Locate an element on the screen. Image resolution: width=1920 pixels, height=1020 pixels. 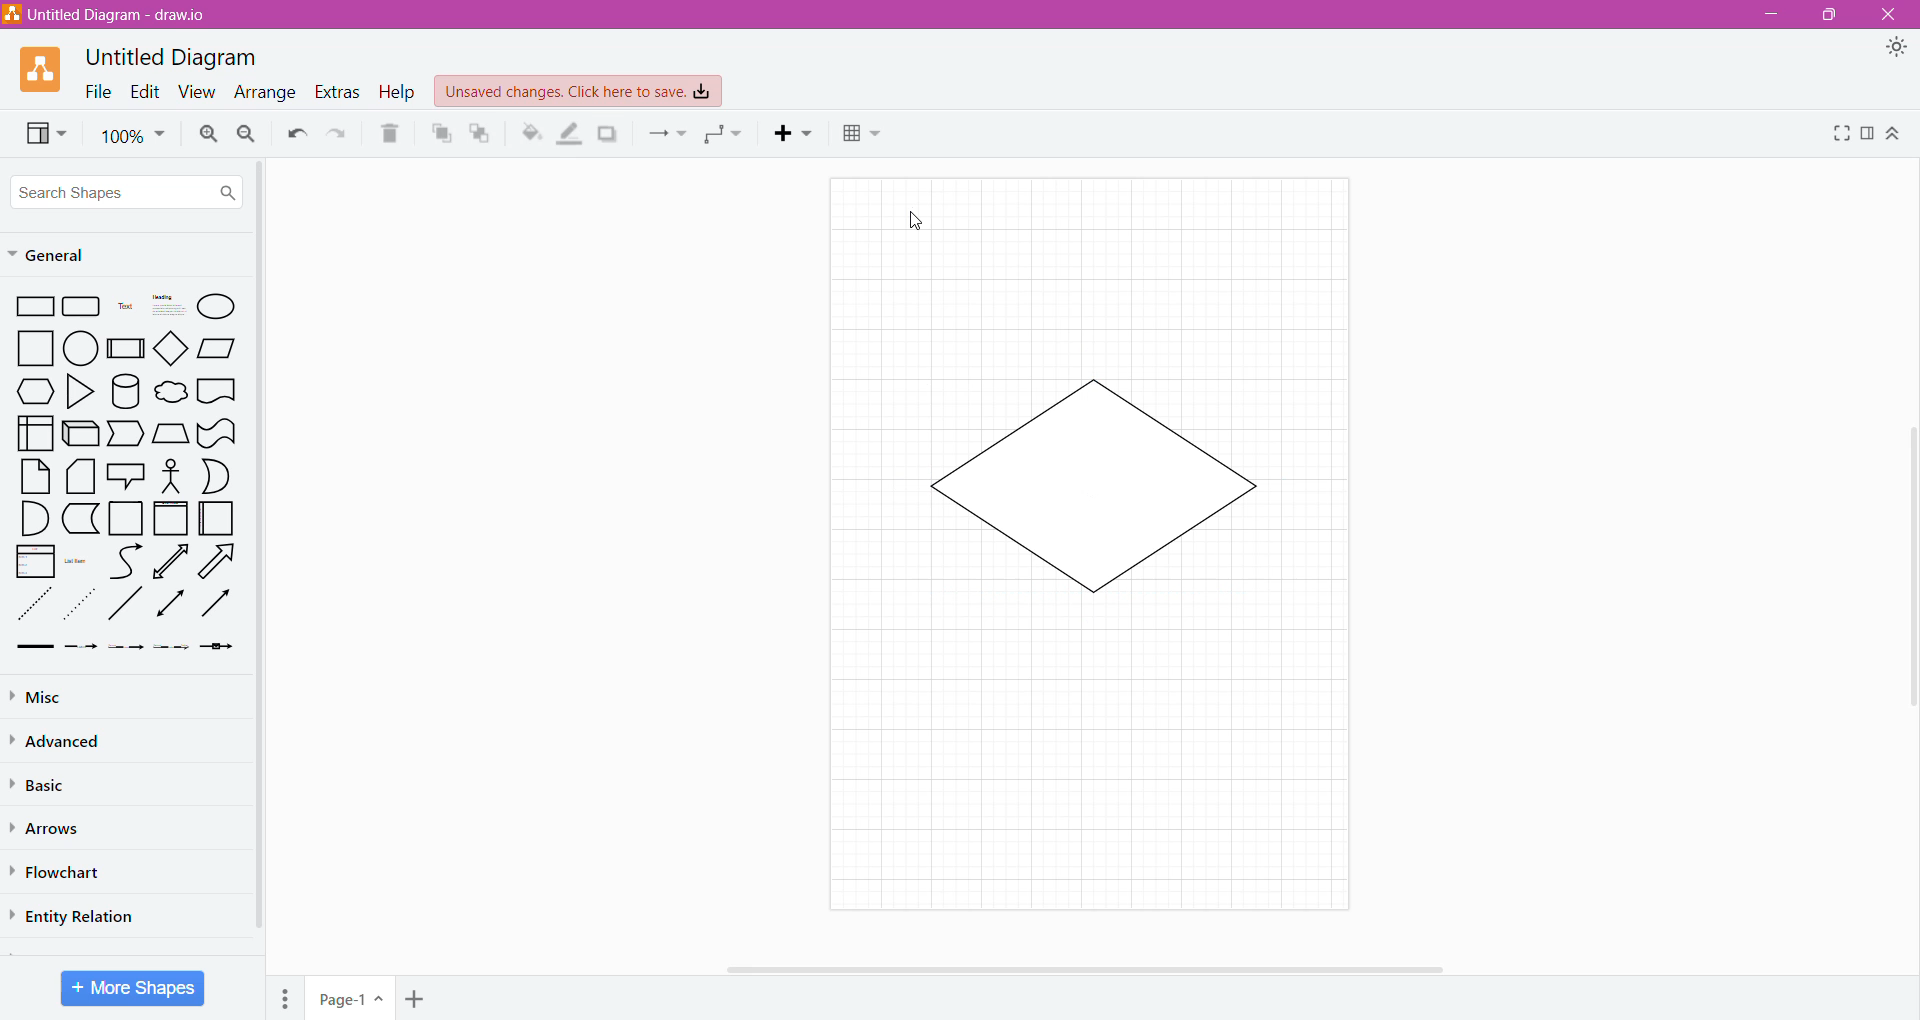
Arrange is located at coordinates (263, 94).